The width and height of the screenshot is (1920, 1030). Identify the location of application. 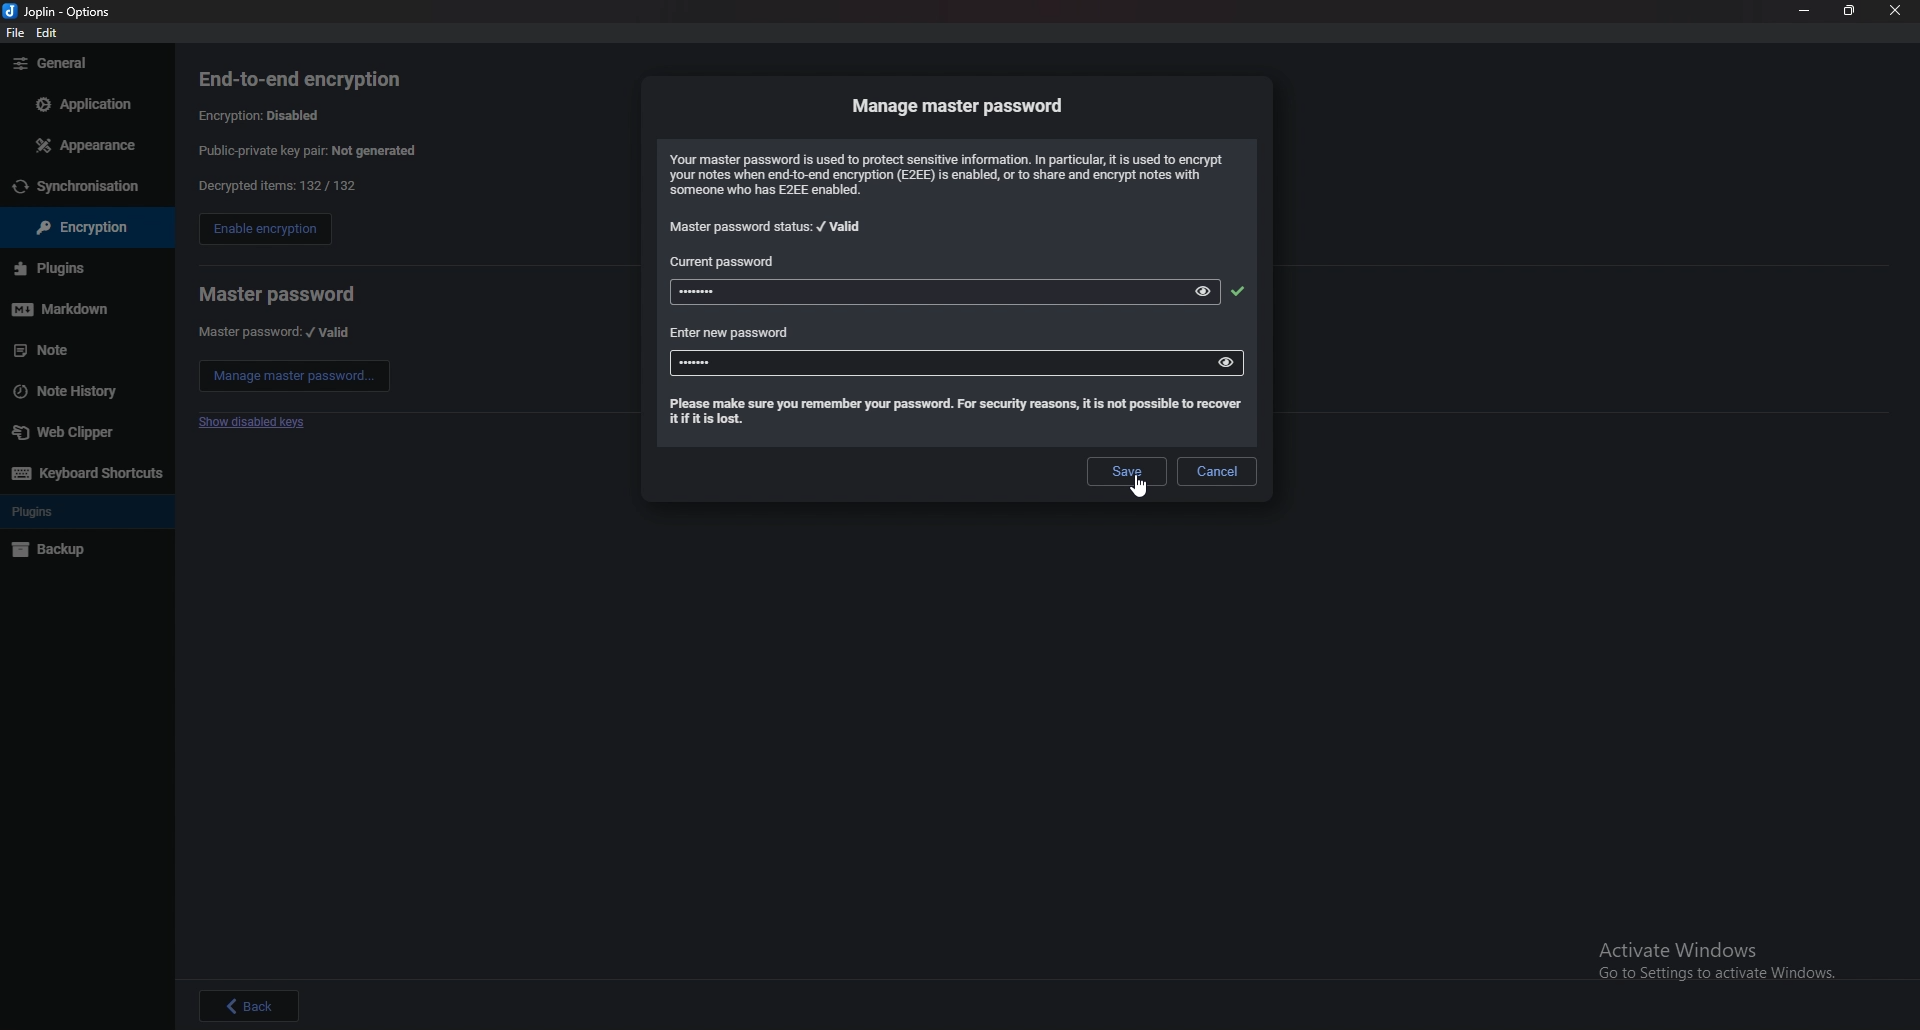
(81, 102).